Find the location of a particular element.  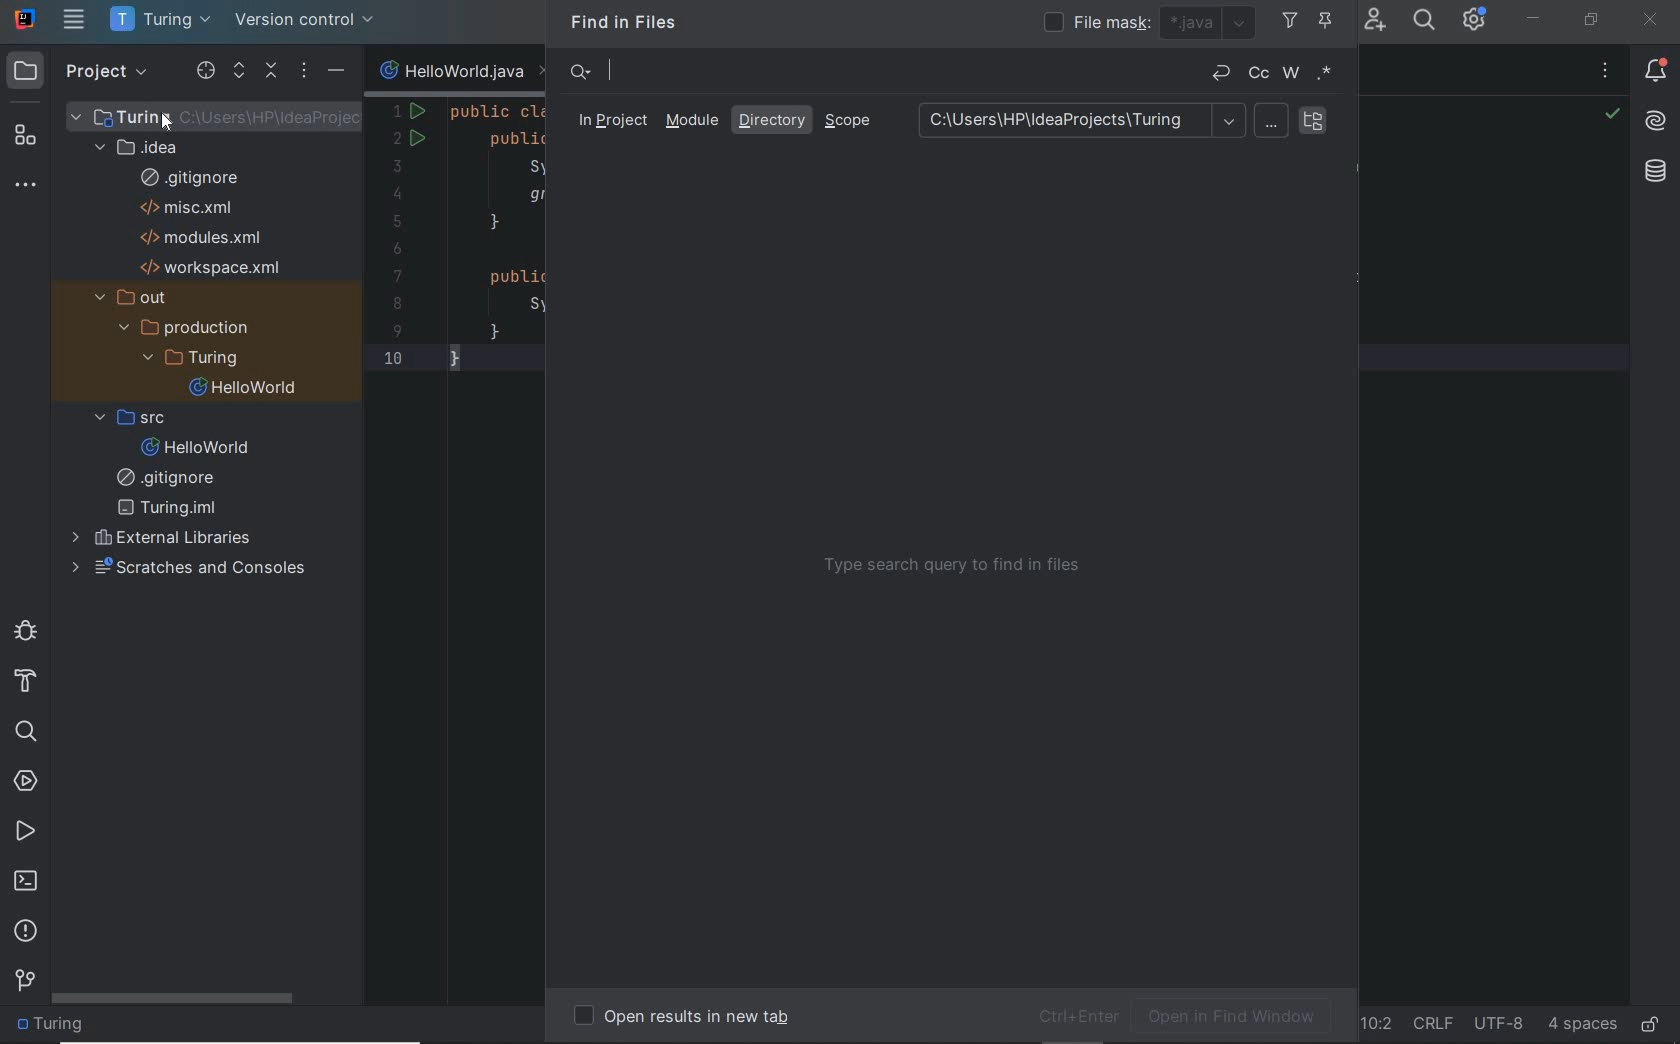

project is located at coordinates (81, 72).